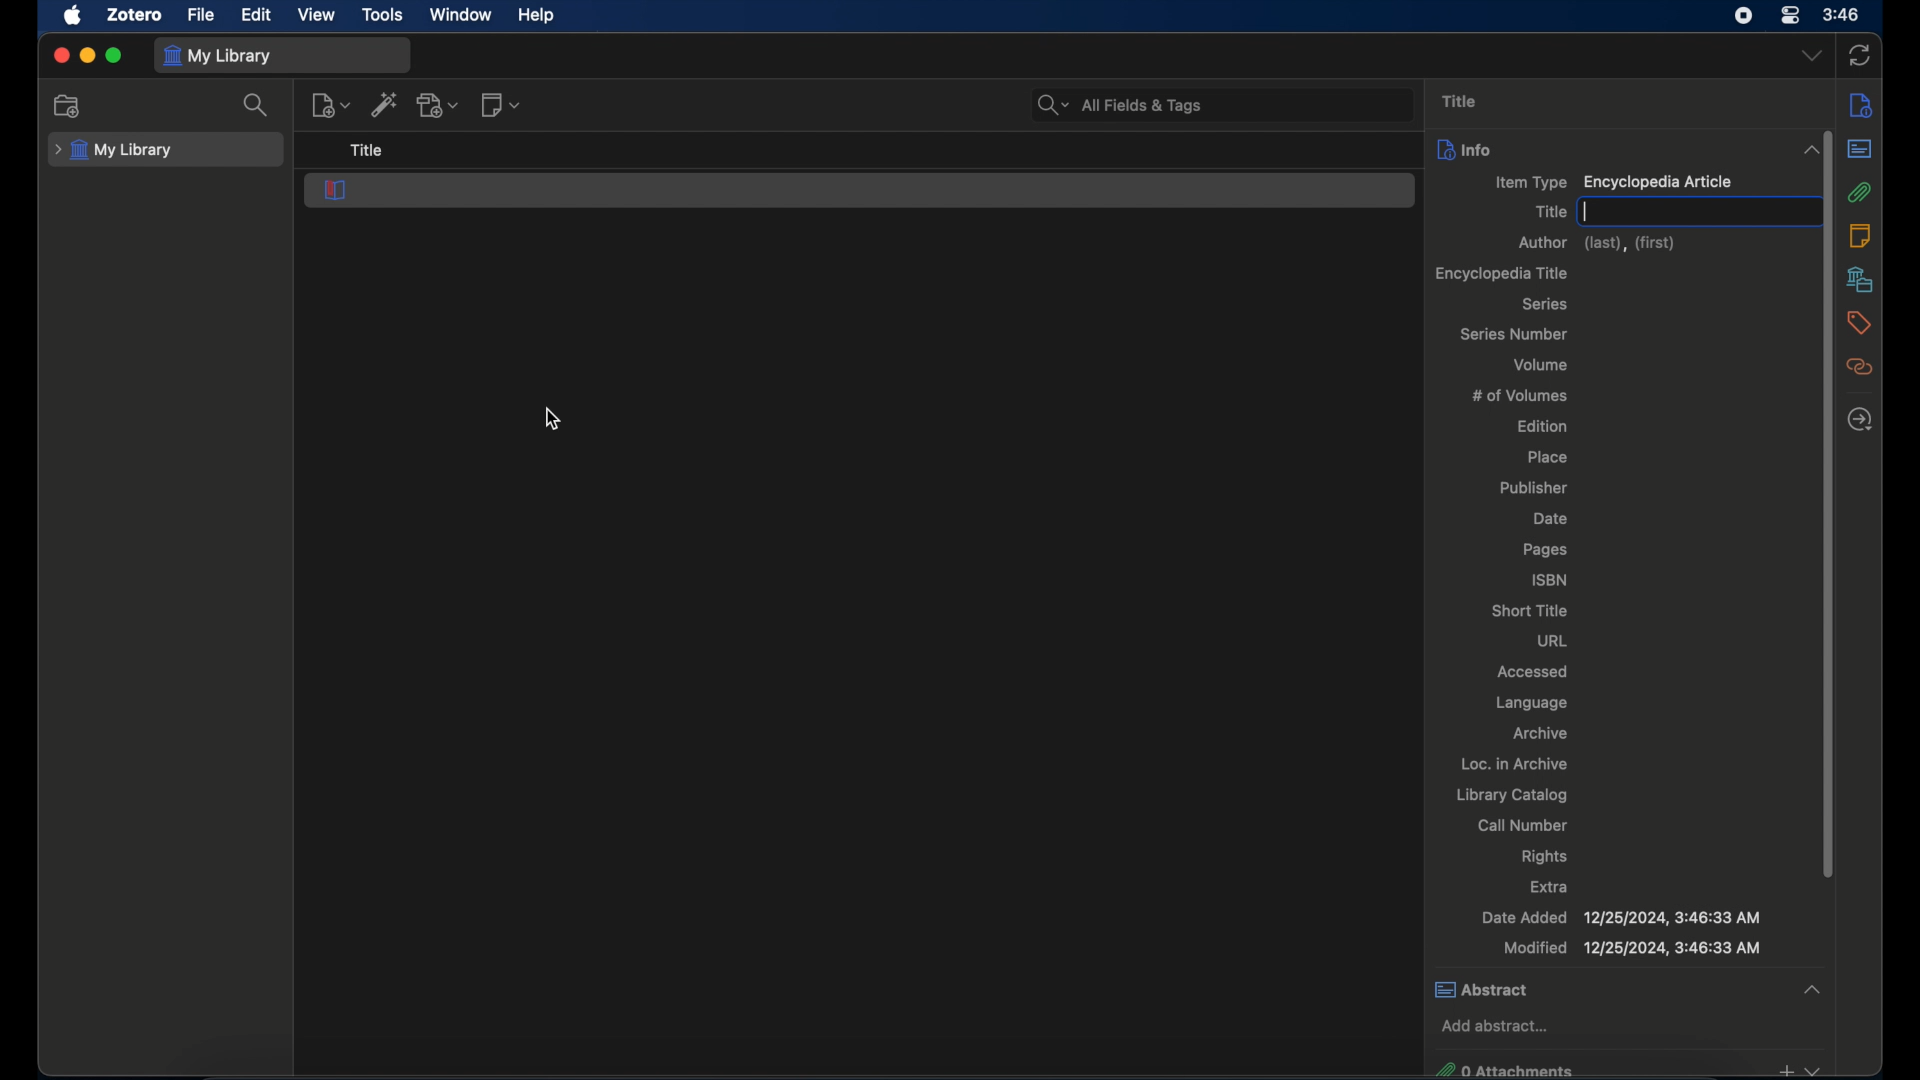 The image size is (1920, 1080). What do you see at coordinates (1540, 733) in the screenshot?
I see `archive` at bounding box center [1540, 733].